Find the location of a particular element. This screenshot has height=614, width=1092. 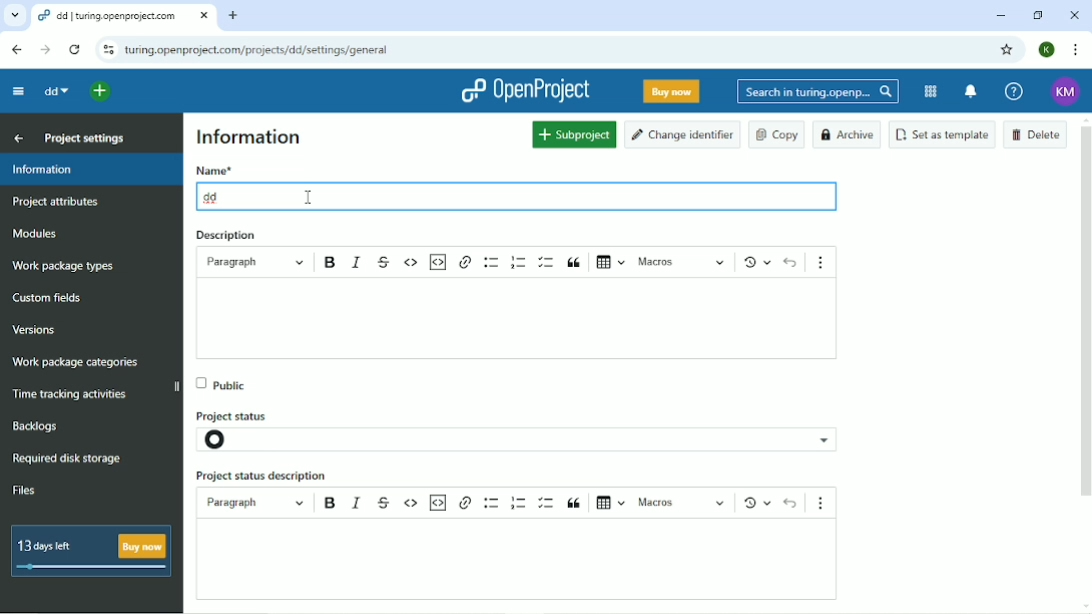

Show local modifications is located at coordinates (754, 501).